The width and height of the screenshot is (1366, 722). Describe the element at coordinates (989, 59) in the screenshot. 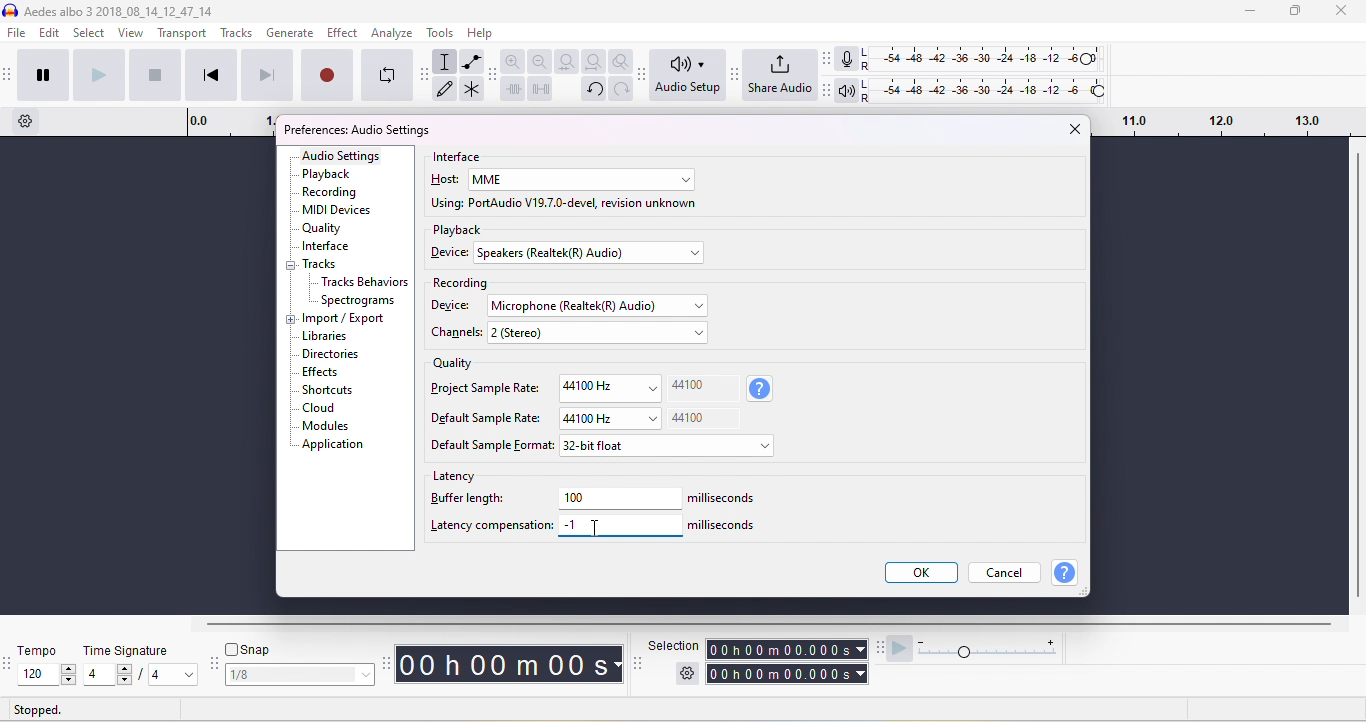

I see `recording level` at that location.